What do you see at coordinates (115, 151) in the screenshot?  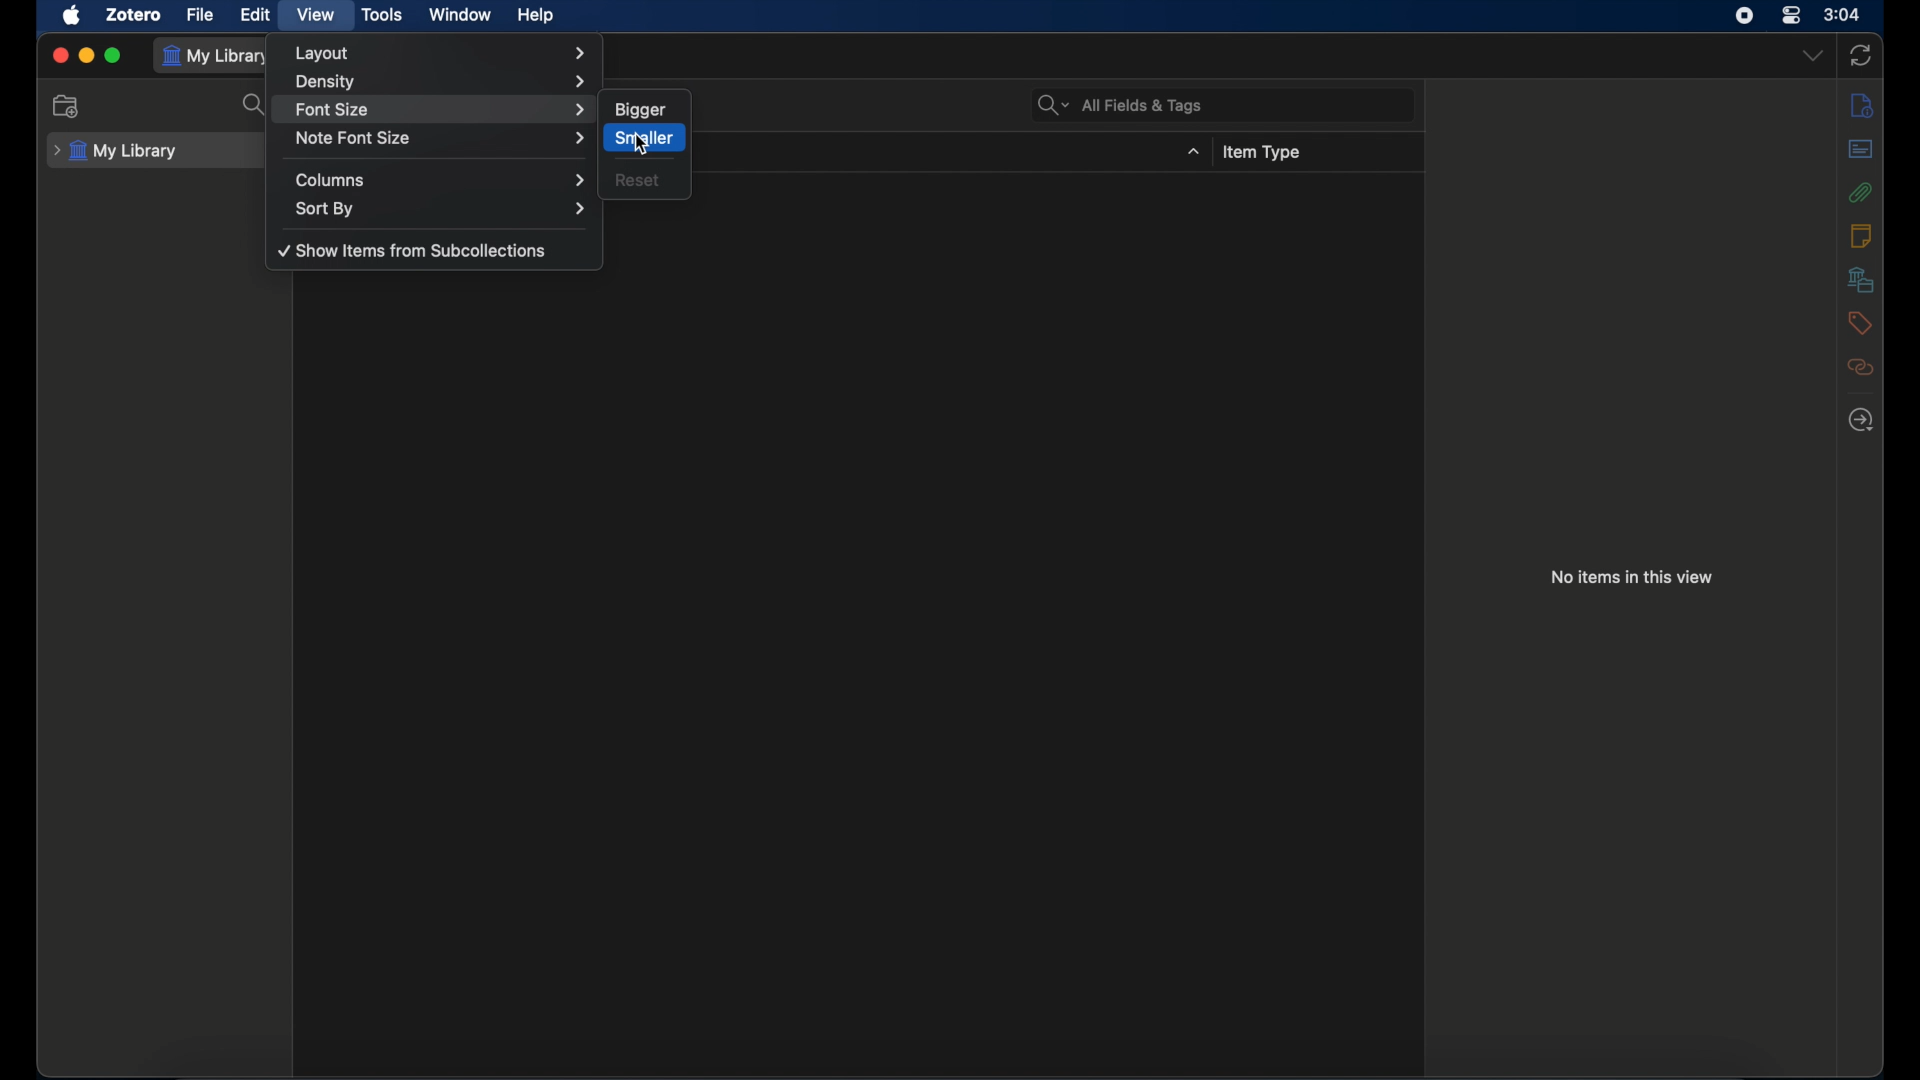 I see `my library` at bounding box center [115, 151].